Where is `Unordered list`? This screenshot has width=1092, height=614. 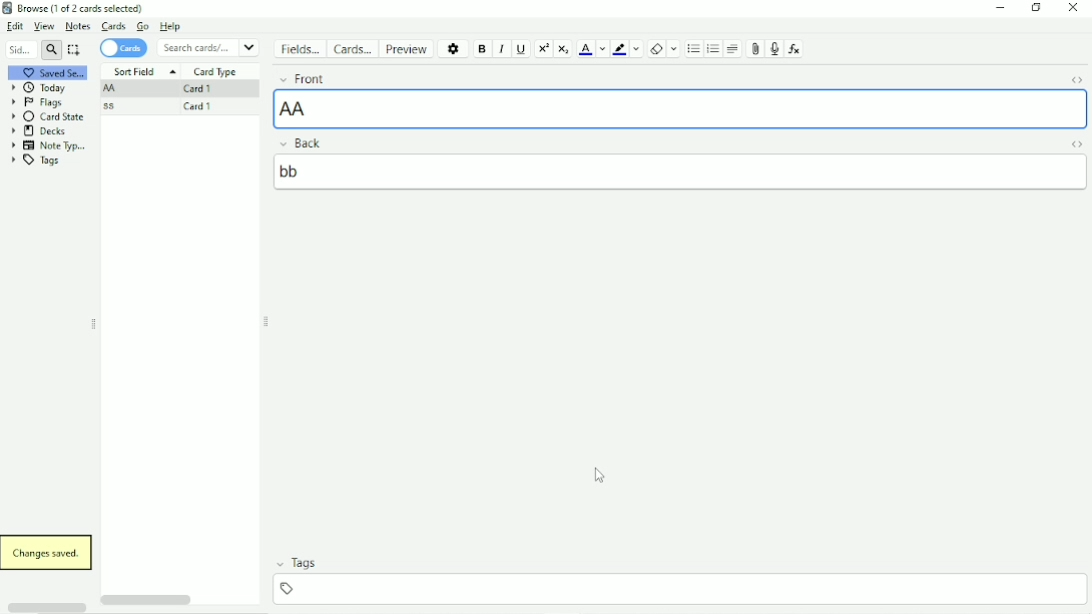 Unordered list is located at coordinates (693, 49).